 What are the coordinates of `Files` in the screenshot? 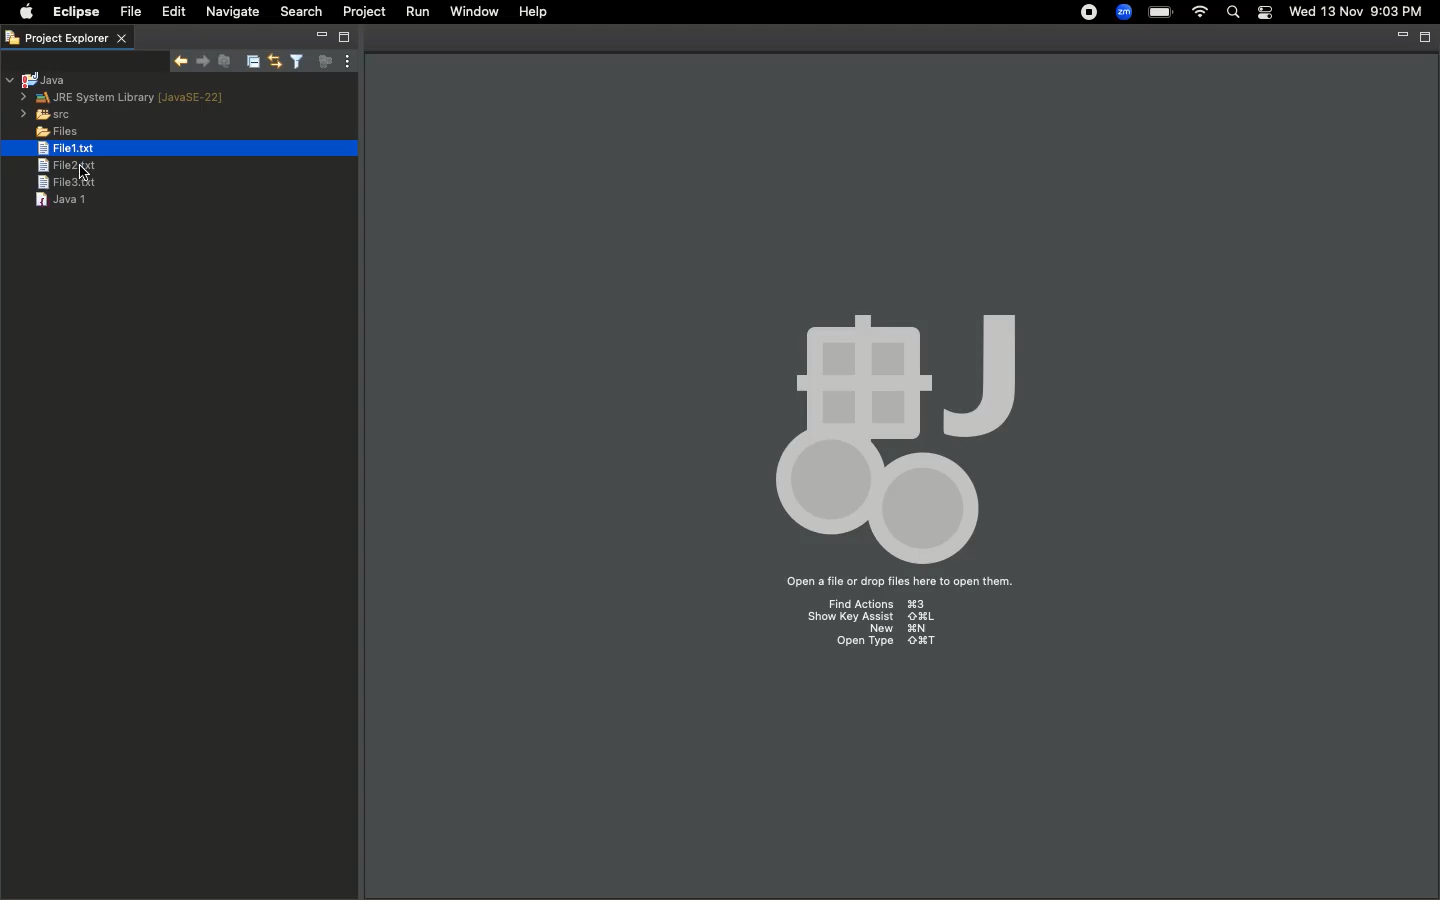 It's located at (45, 130).